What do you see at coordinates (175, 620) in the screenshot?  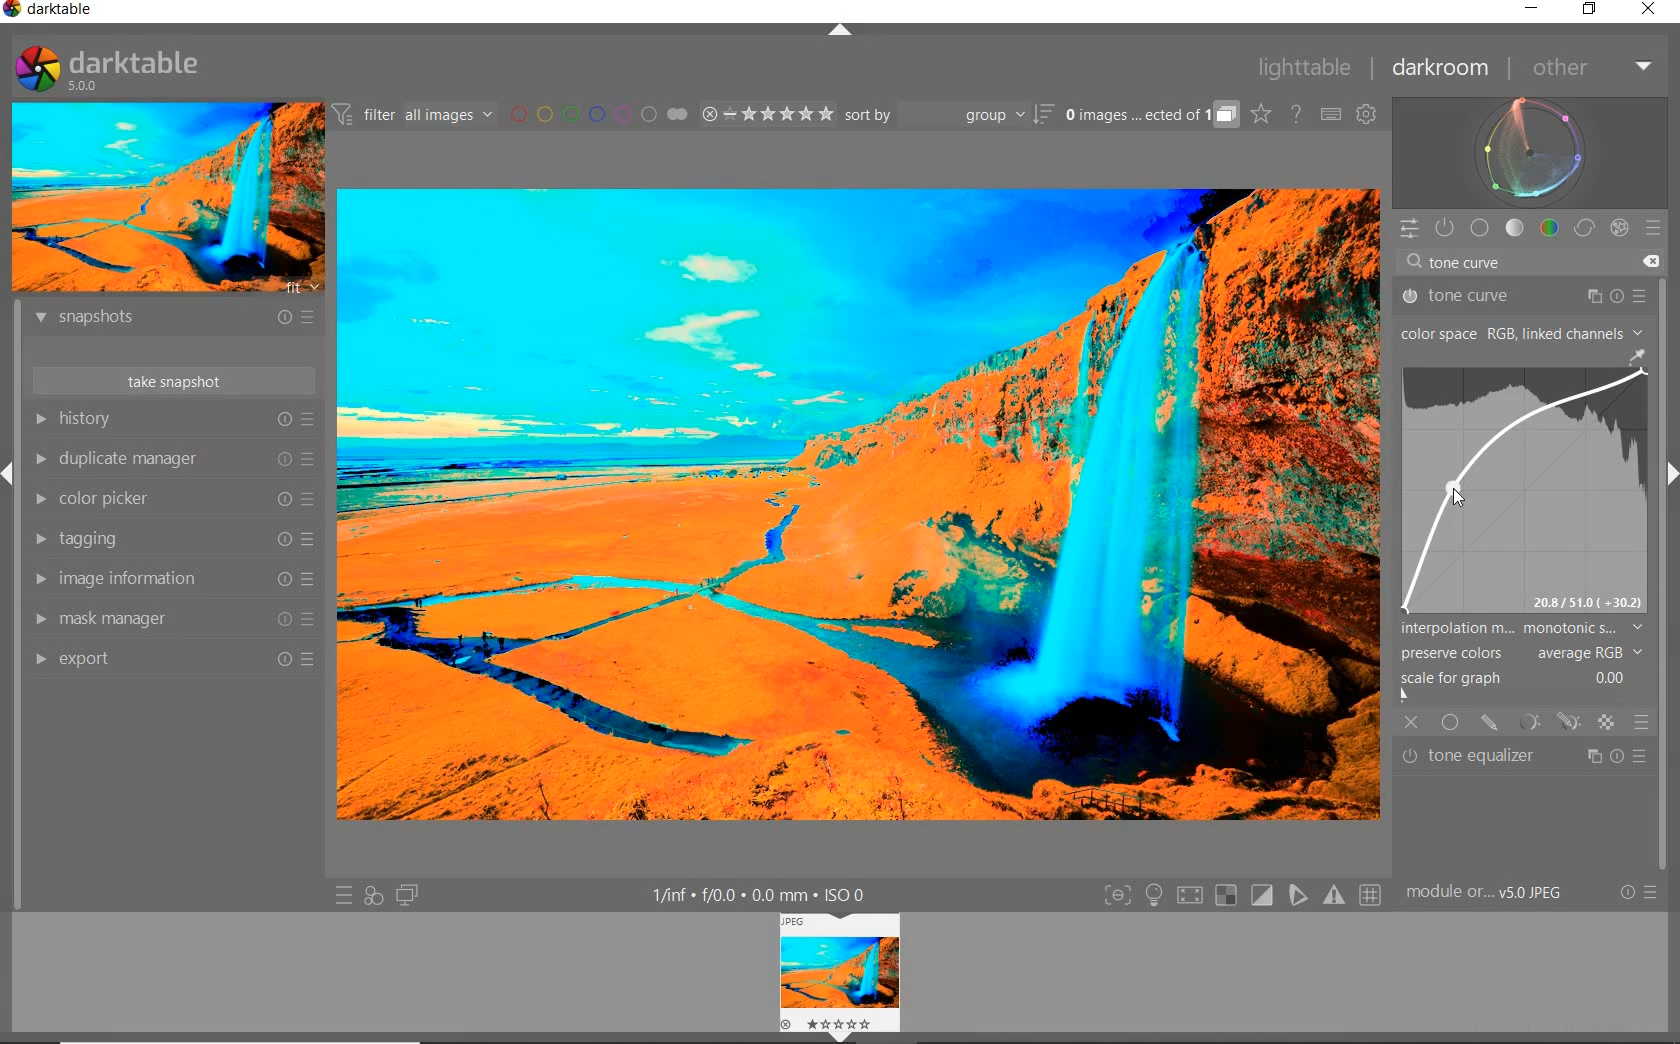 I see `mask manager` at bounding box center [175, 620].